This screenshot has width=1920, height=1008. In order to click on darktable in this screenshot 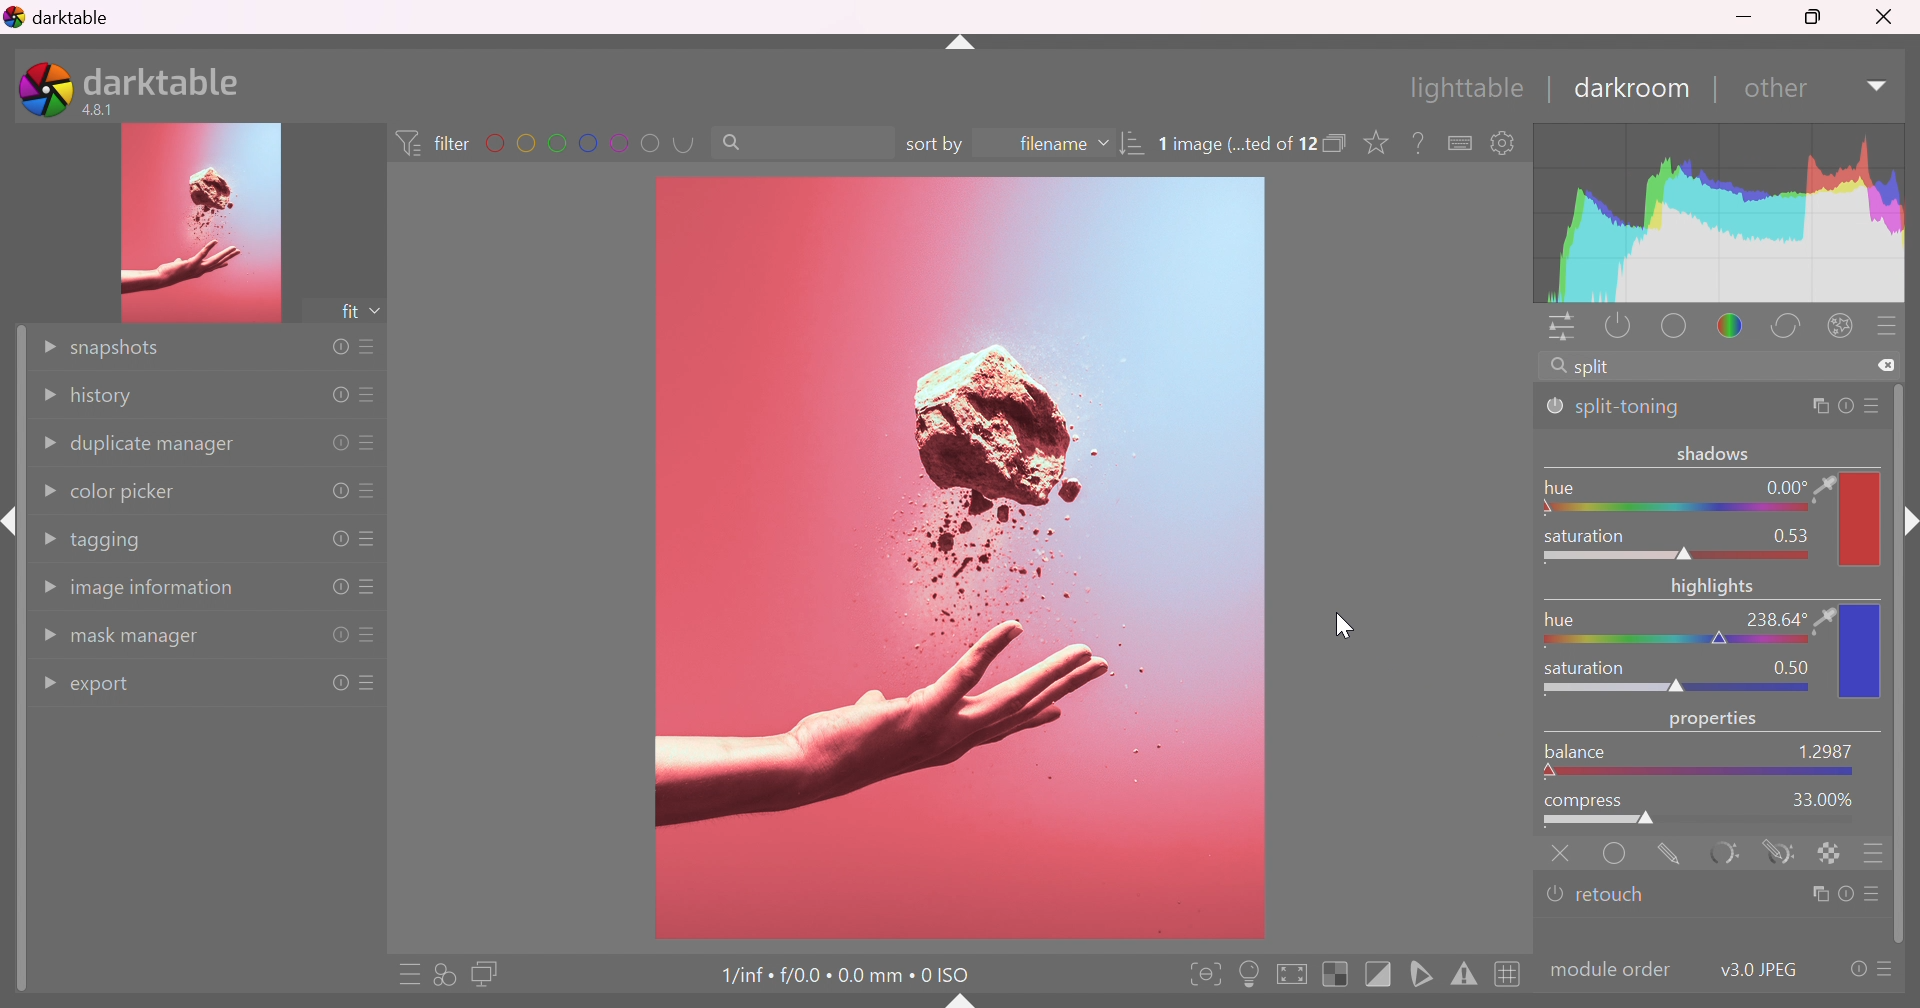, I will do `click(167, 80)`.